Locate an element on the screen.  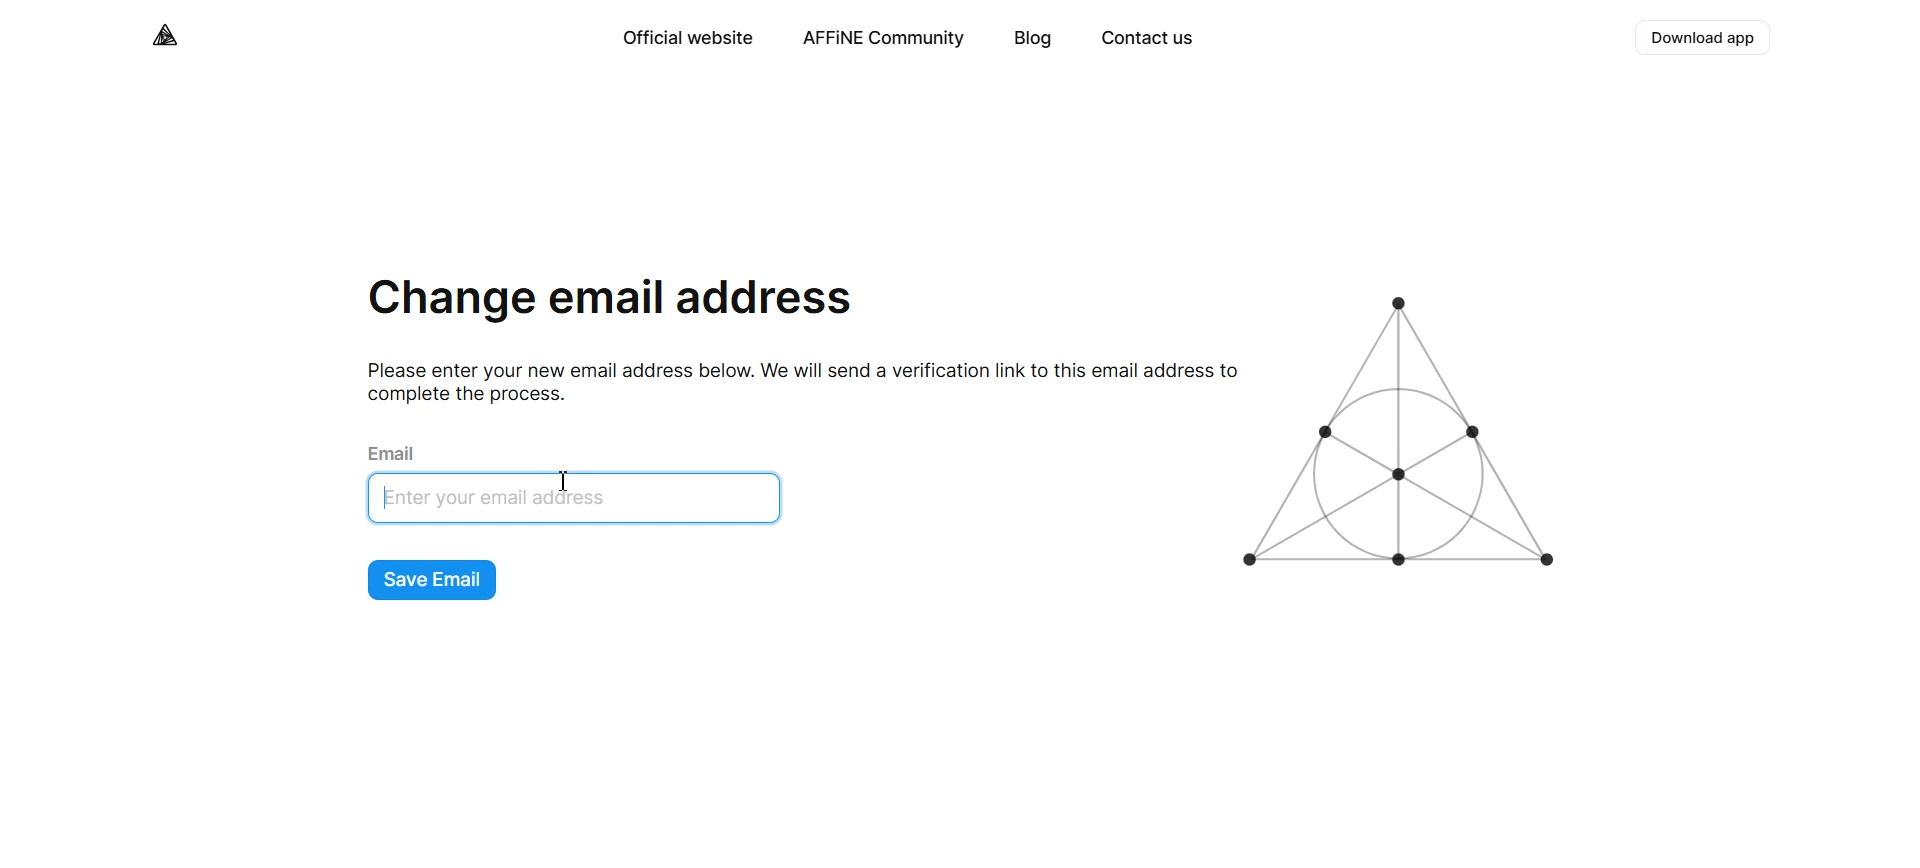
please enter your email is located at coordinates (793, 381).